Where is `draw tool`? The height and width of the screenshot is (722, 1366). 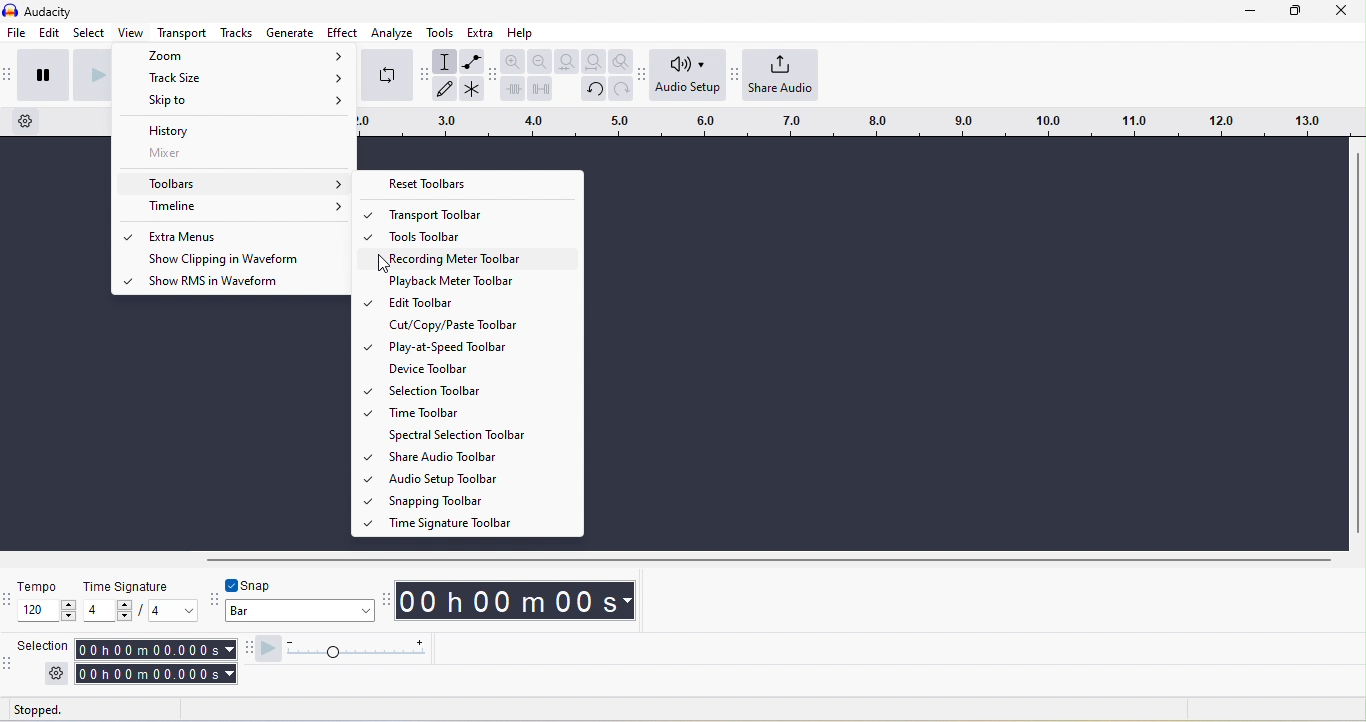 draw tool is located at coordinates (444, 88).